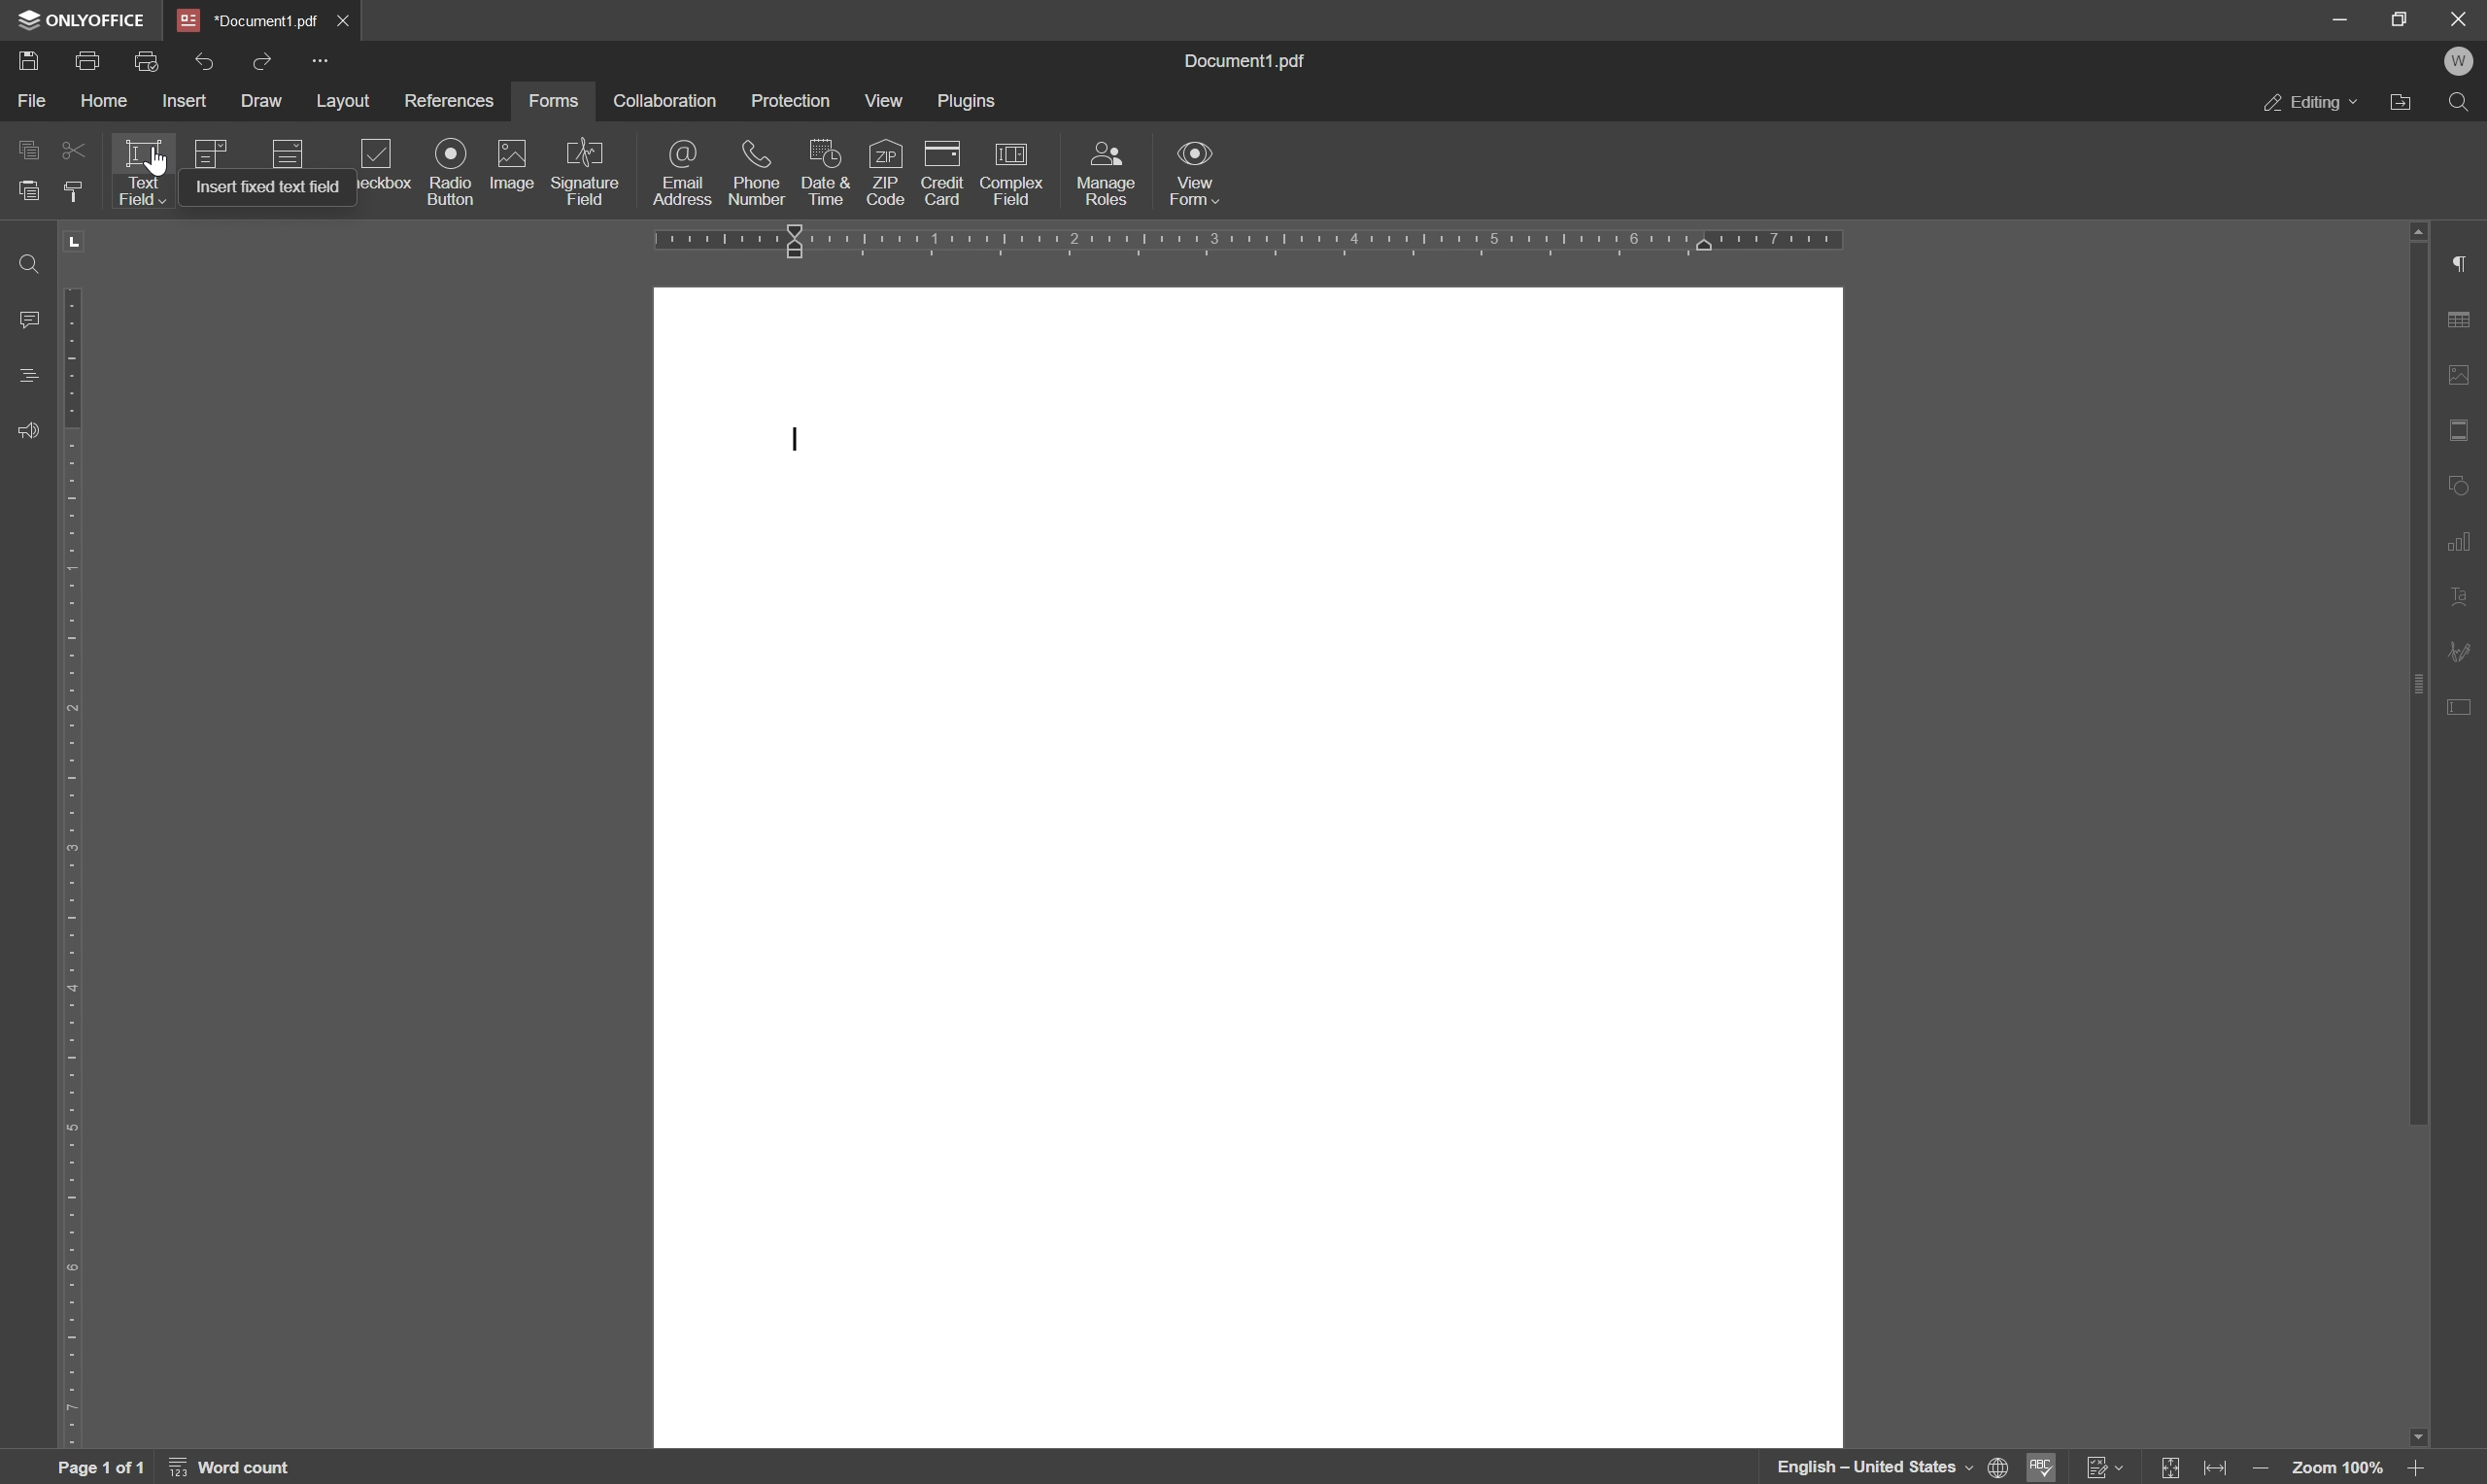 This screenshot has height=1484, width=2487. Describe the element at coordinates (2462, 653) in the screenshot. I see `signature settings` at that location.